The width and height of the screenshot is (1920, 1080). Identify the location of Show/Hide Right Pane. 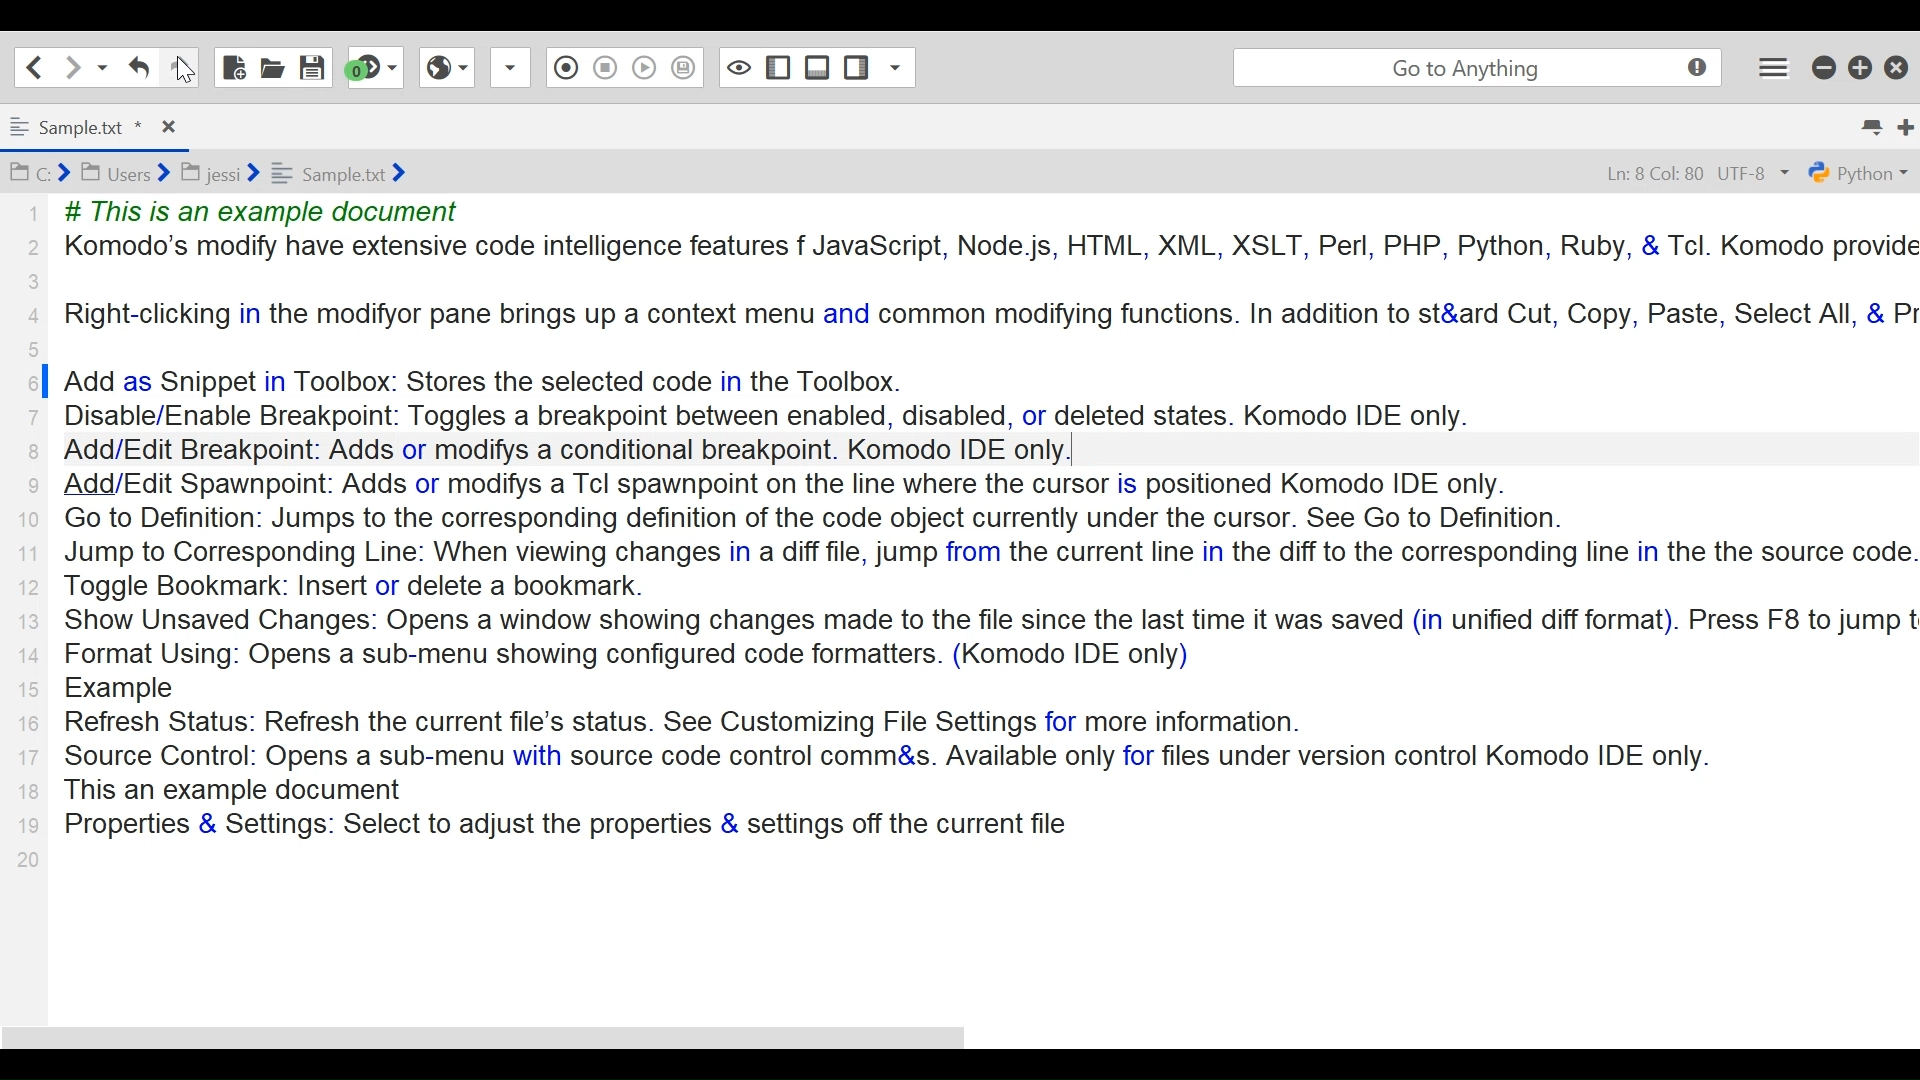
(856, 66).